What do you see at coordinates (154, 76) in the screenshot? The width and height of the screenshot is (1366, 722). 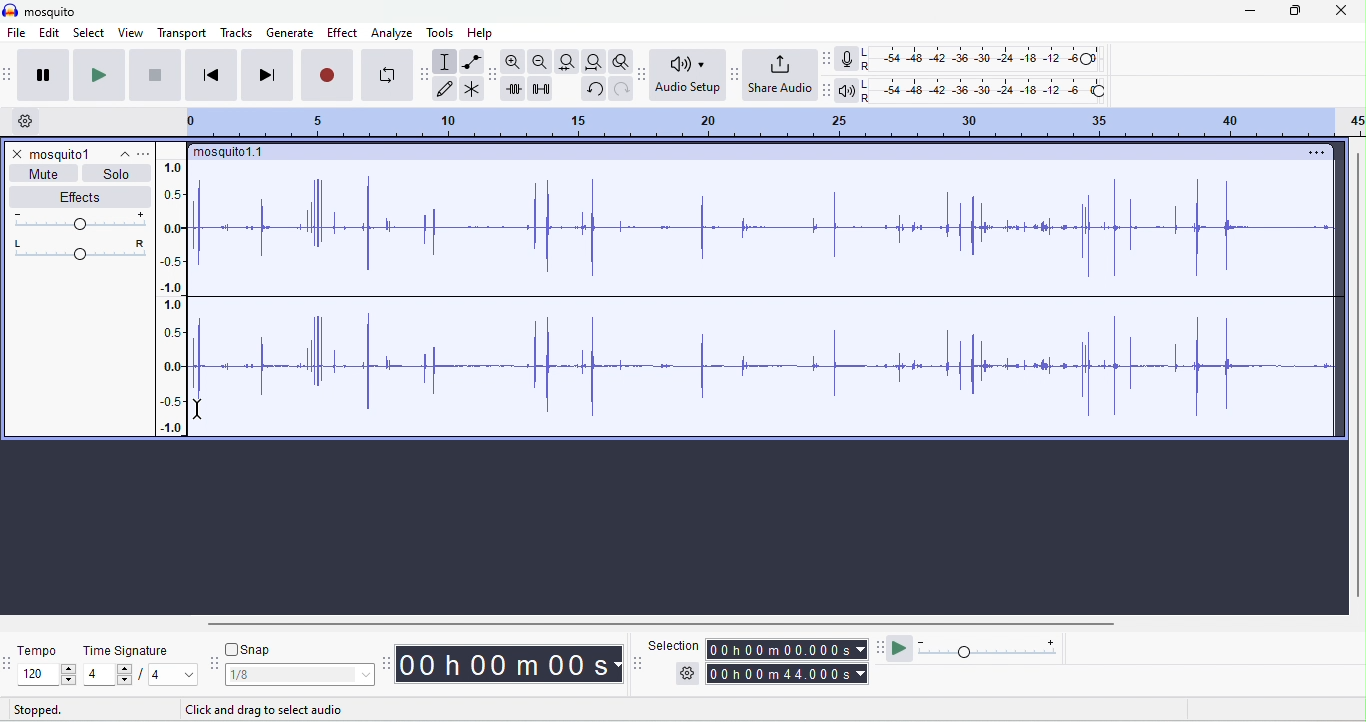 I see `stop` at bounding box center [154, 76].